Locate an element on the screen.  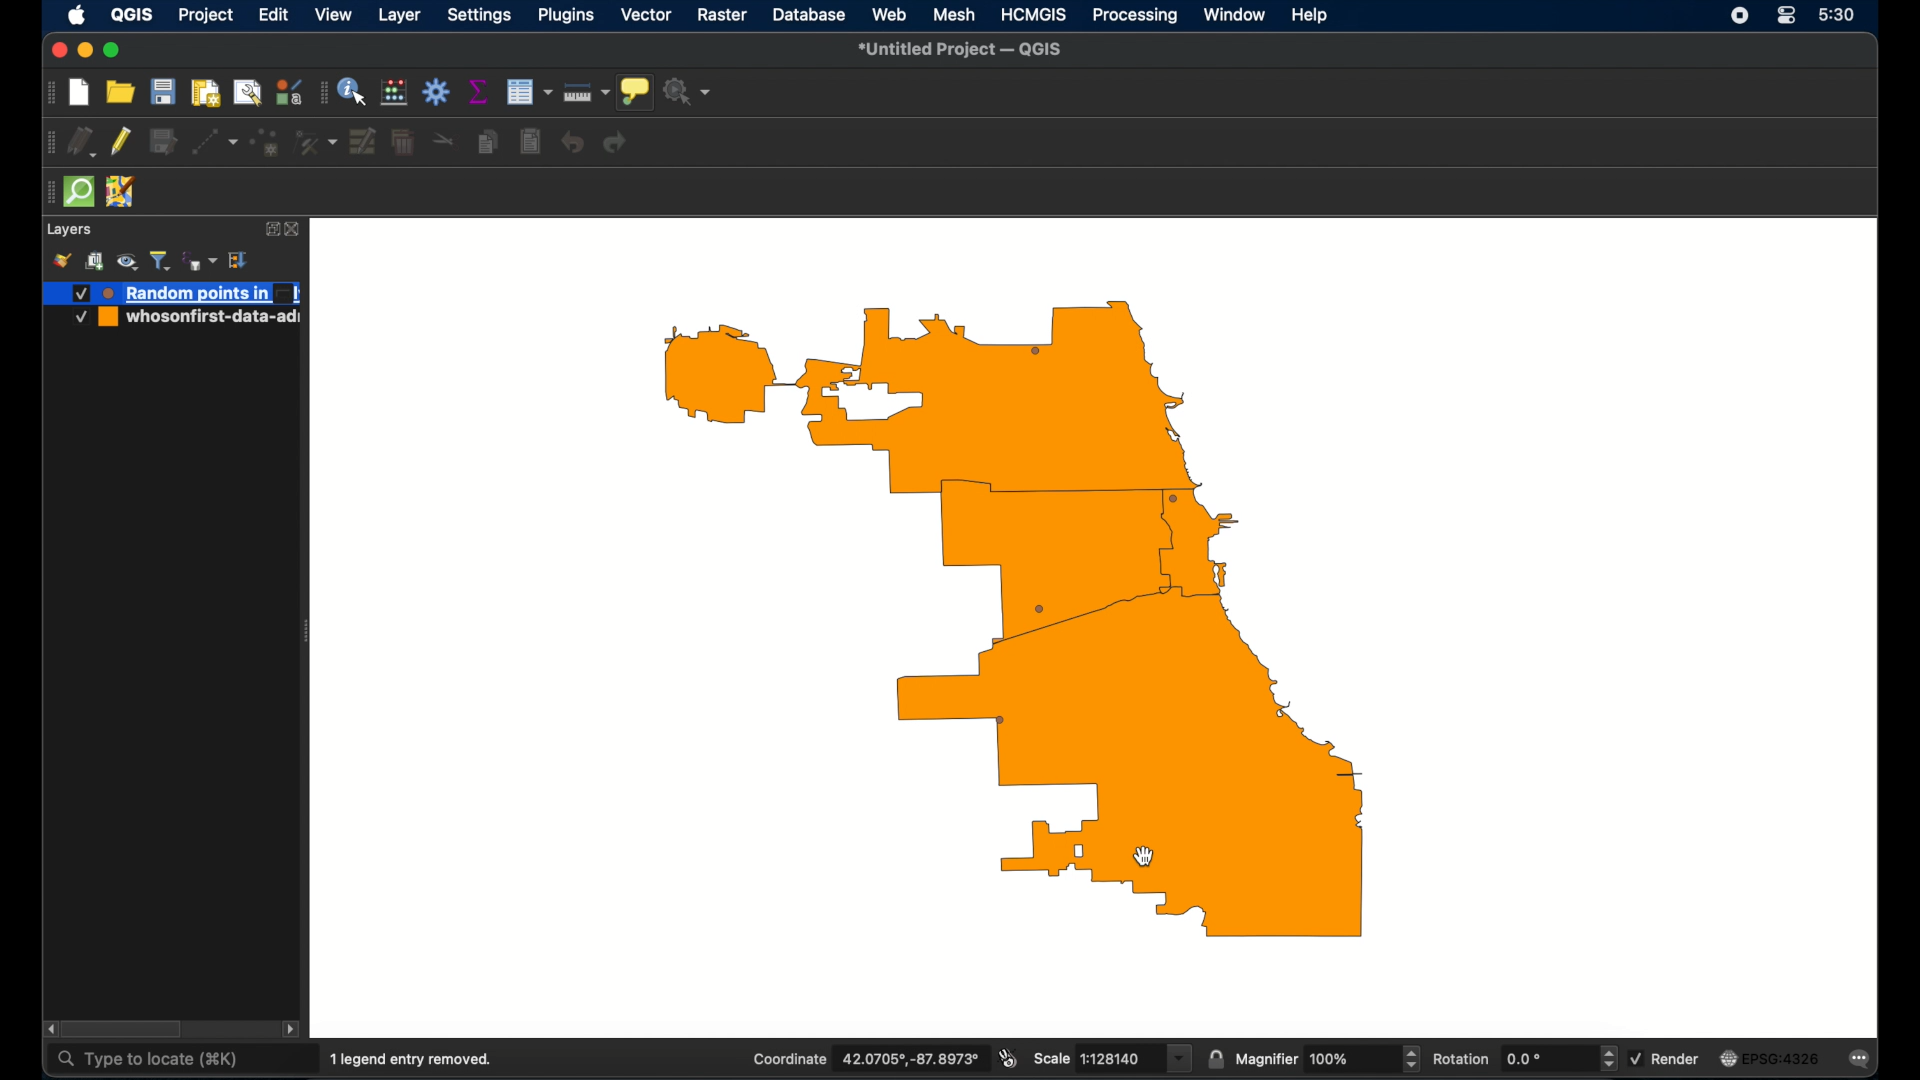
help is located at coordinates (1310, 16).